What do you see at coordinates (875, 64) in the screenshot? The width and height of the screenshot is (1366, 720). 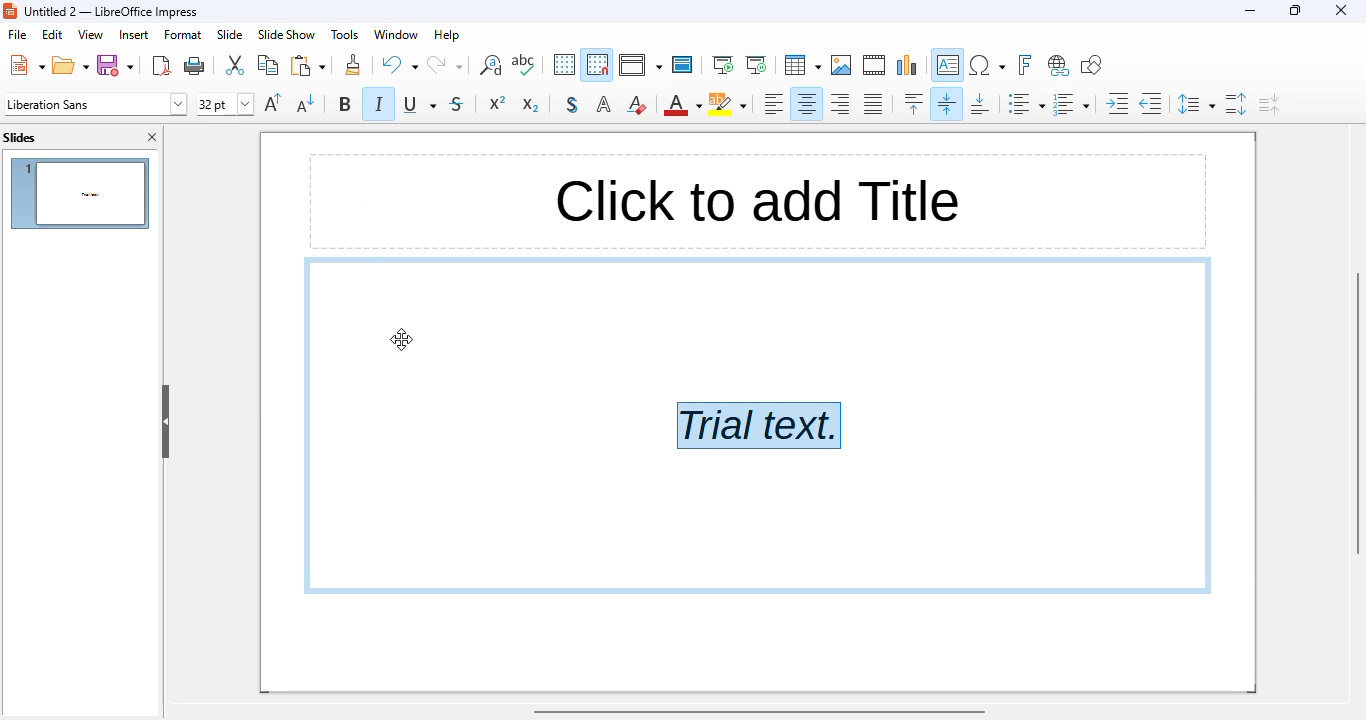 I see `insert audio or video` at bounding box center [875, 64].